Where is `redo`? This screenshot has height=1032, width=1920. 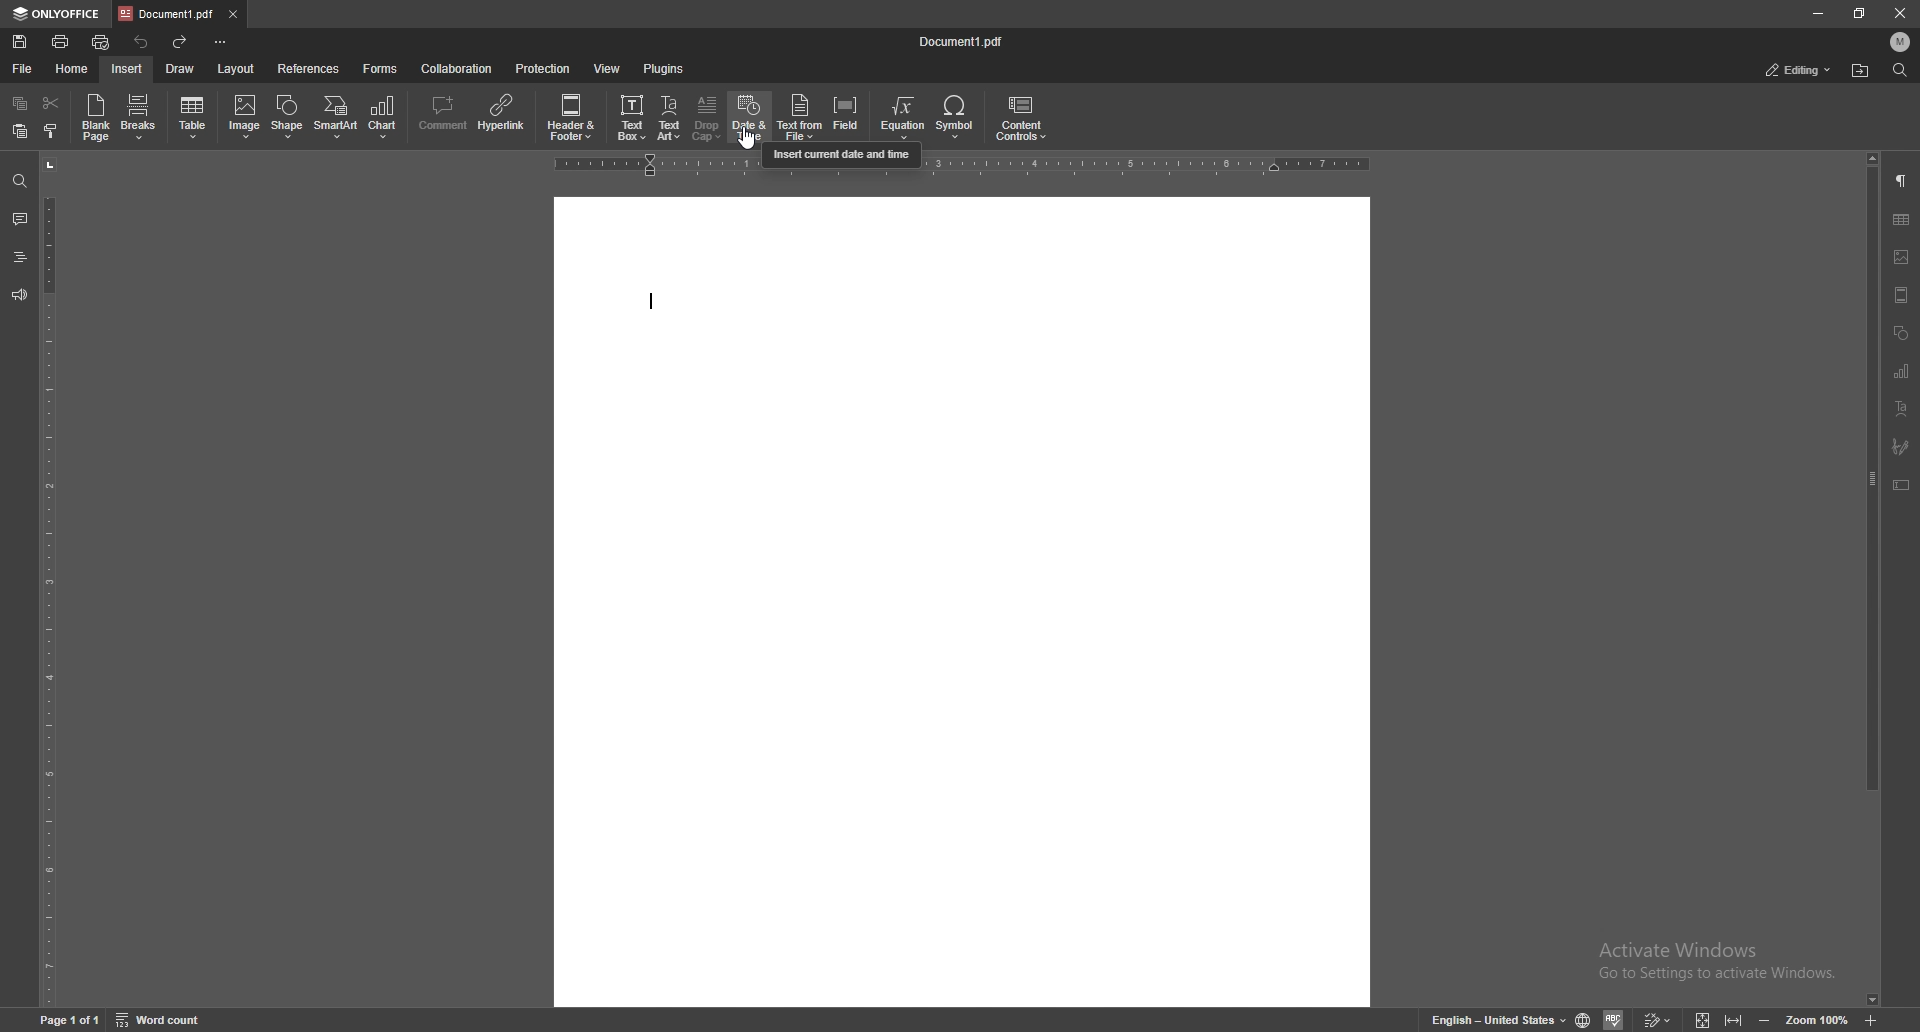
redo is located at coordinates (181, 42).